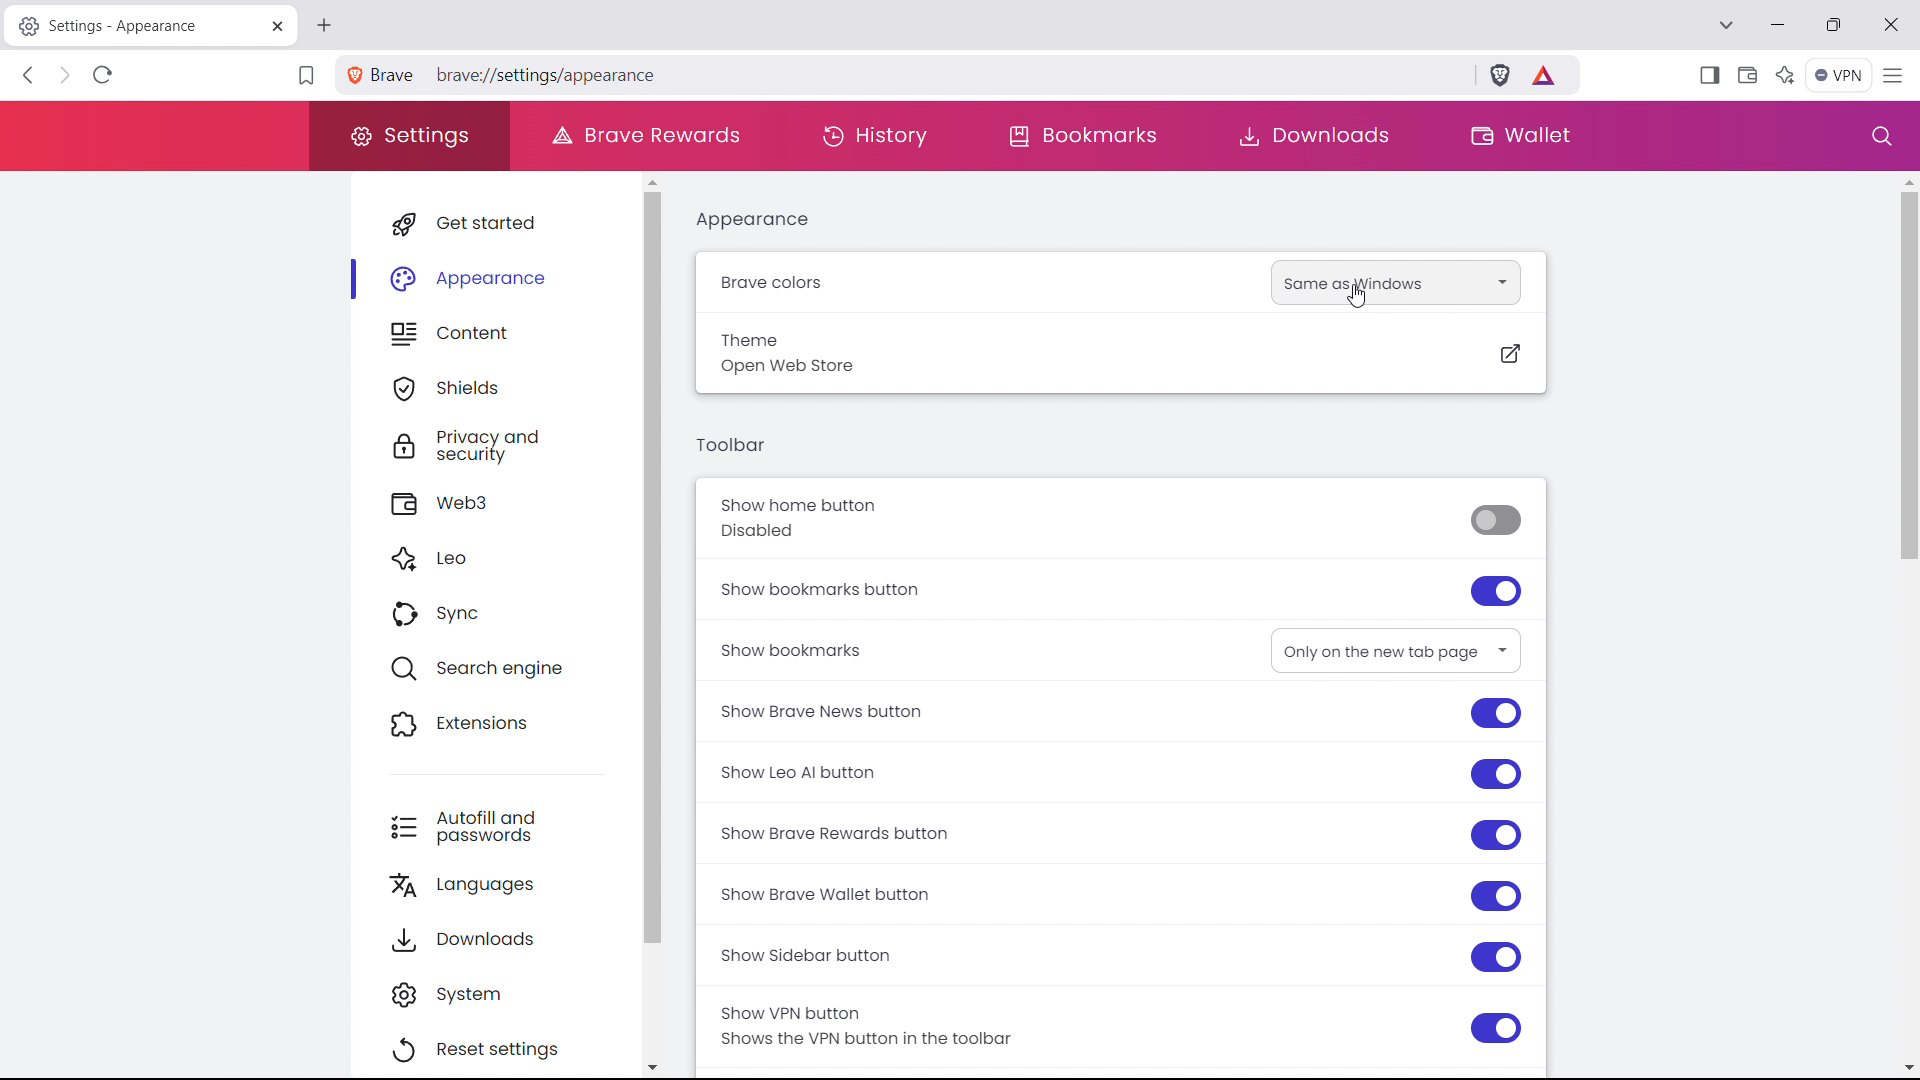 Image resolution: width=1920 pixels, height=1080 pixels. Describe the element at coordinates (508, 666) in the screenshot. I see `search engine` at that location.